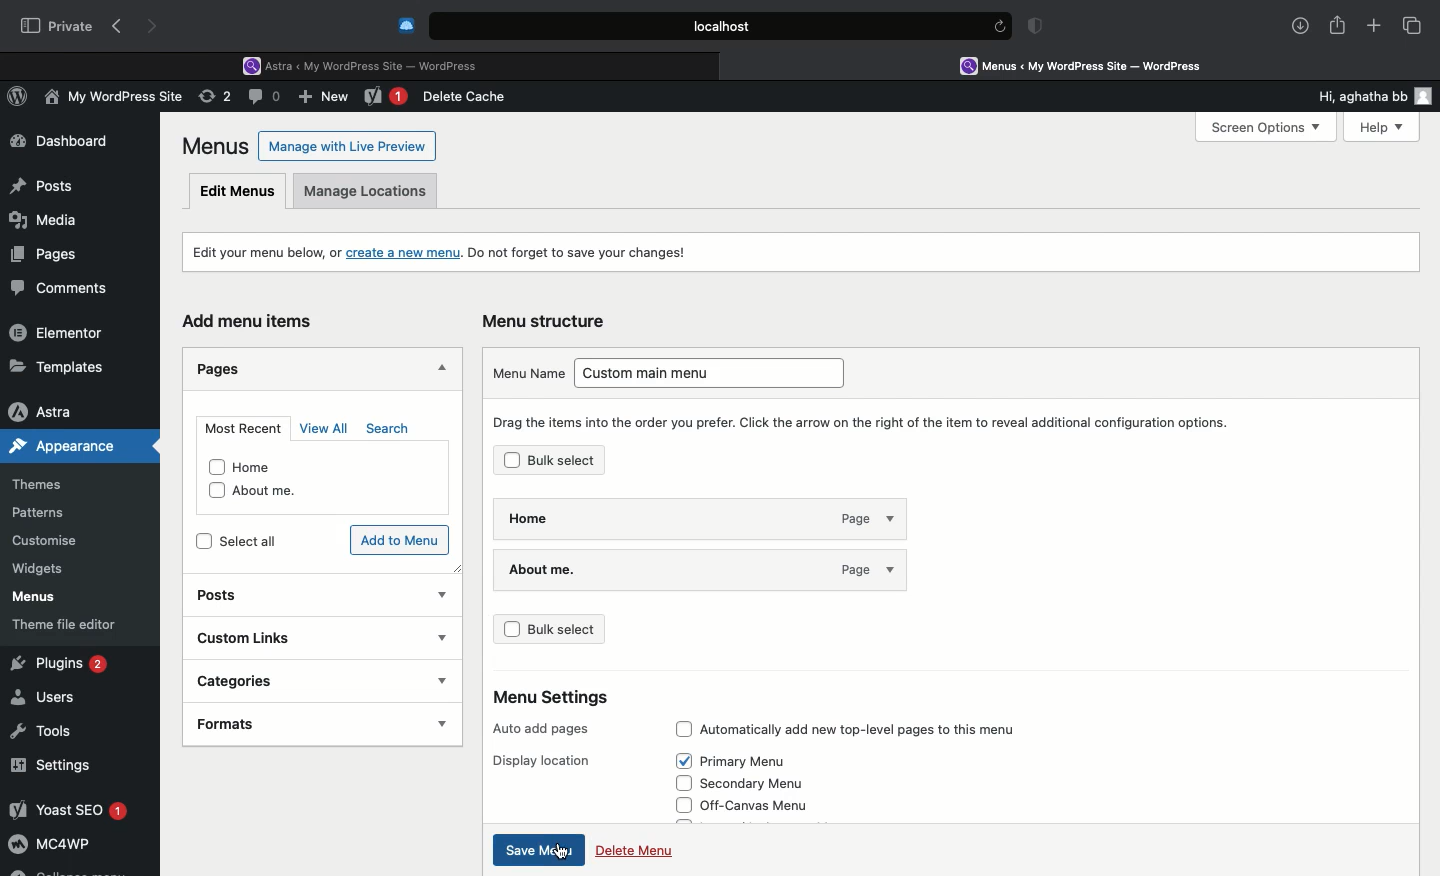 Image resolution: width=1440 pixels, height=876 pixels. Describe the element at coordinates (868, 569) in the screenshot. I see `page` at that location.